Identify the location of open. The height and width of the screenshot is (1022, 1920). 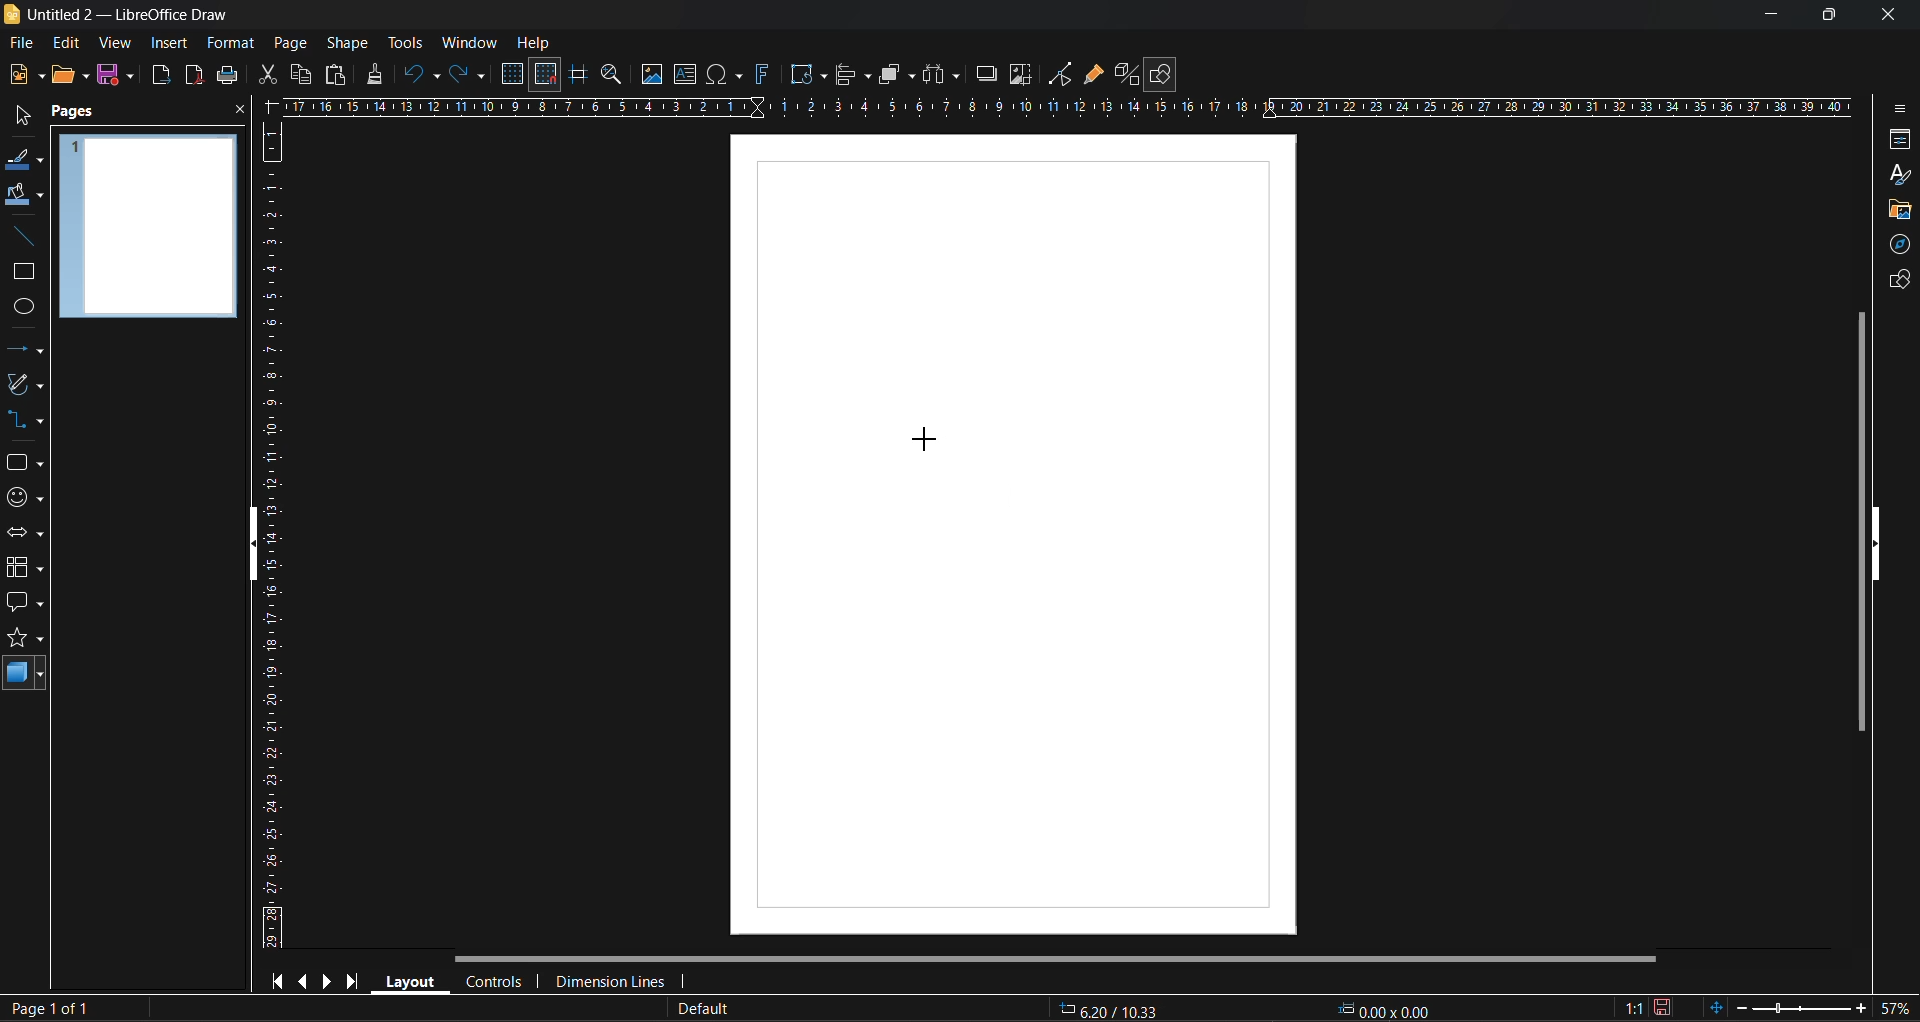
(69, 74).